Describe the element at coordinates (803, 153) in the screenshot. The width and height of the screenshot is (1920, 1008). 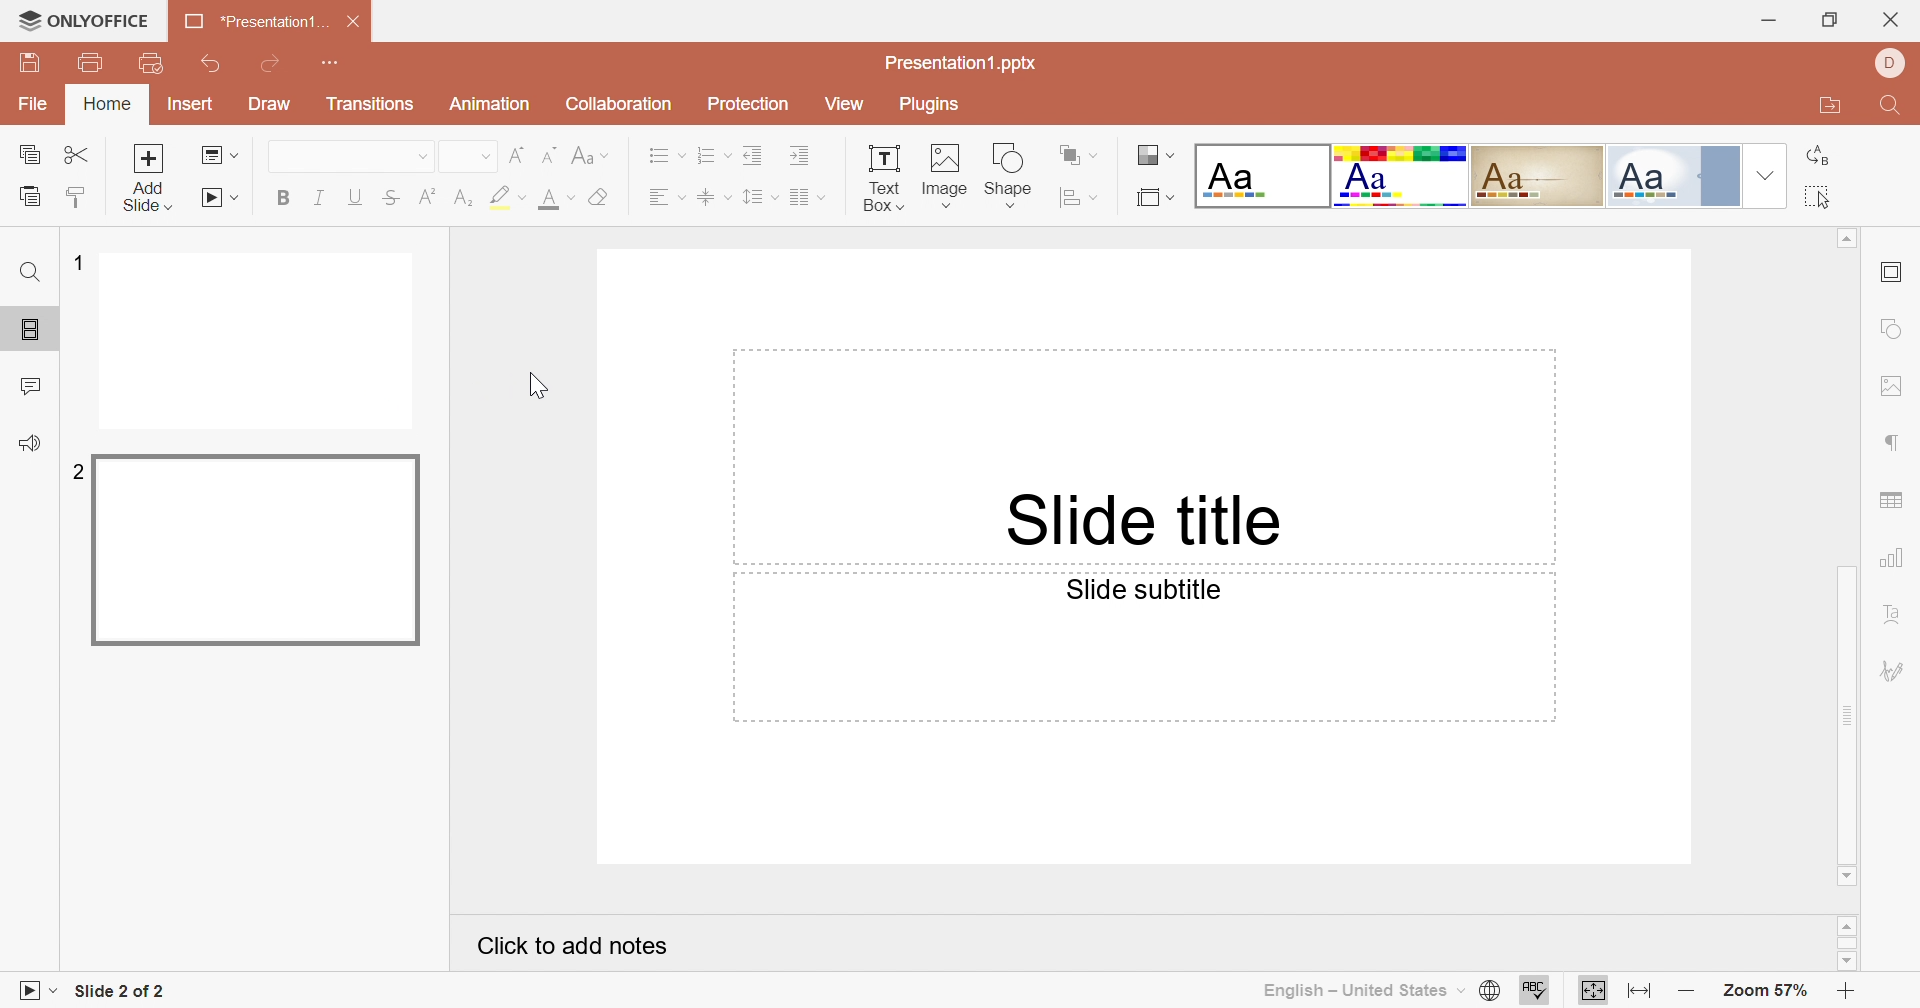
I see `Incre` at that location.